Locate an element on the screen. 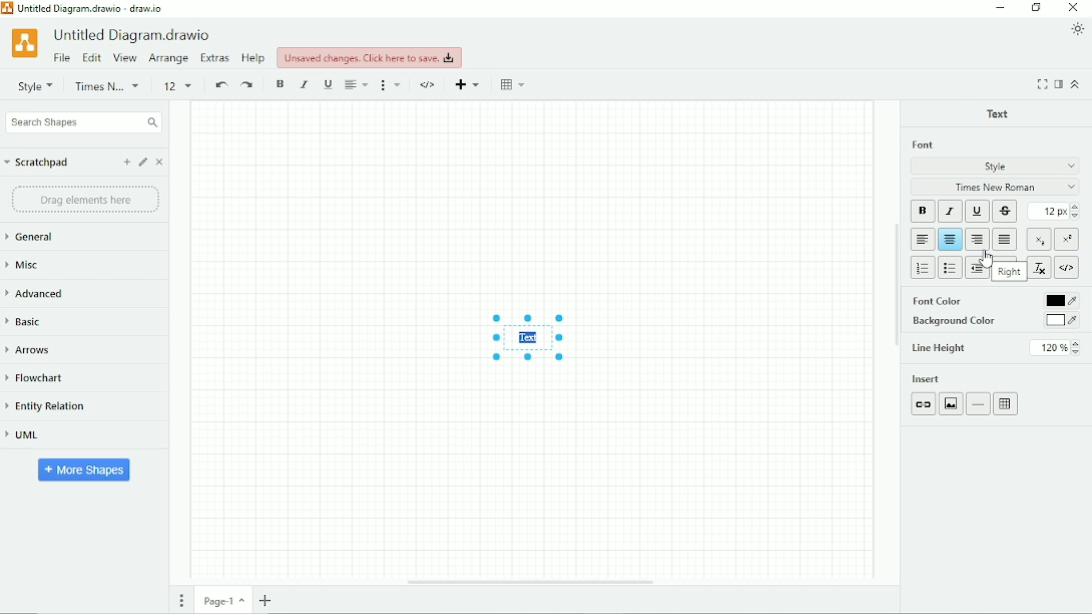  Arrows is located at coordinates (38, 350).